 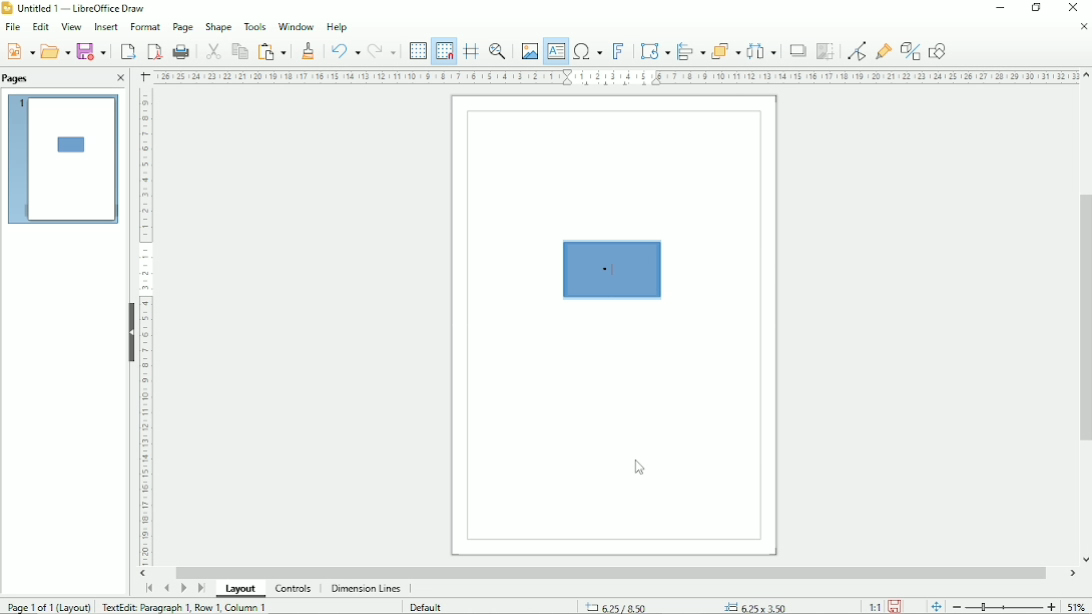 I want to click on Insert, so click(x=106, y=26).